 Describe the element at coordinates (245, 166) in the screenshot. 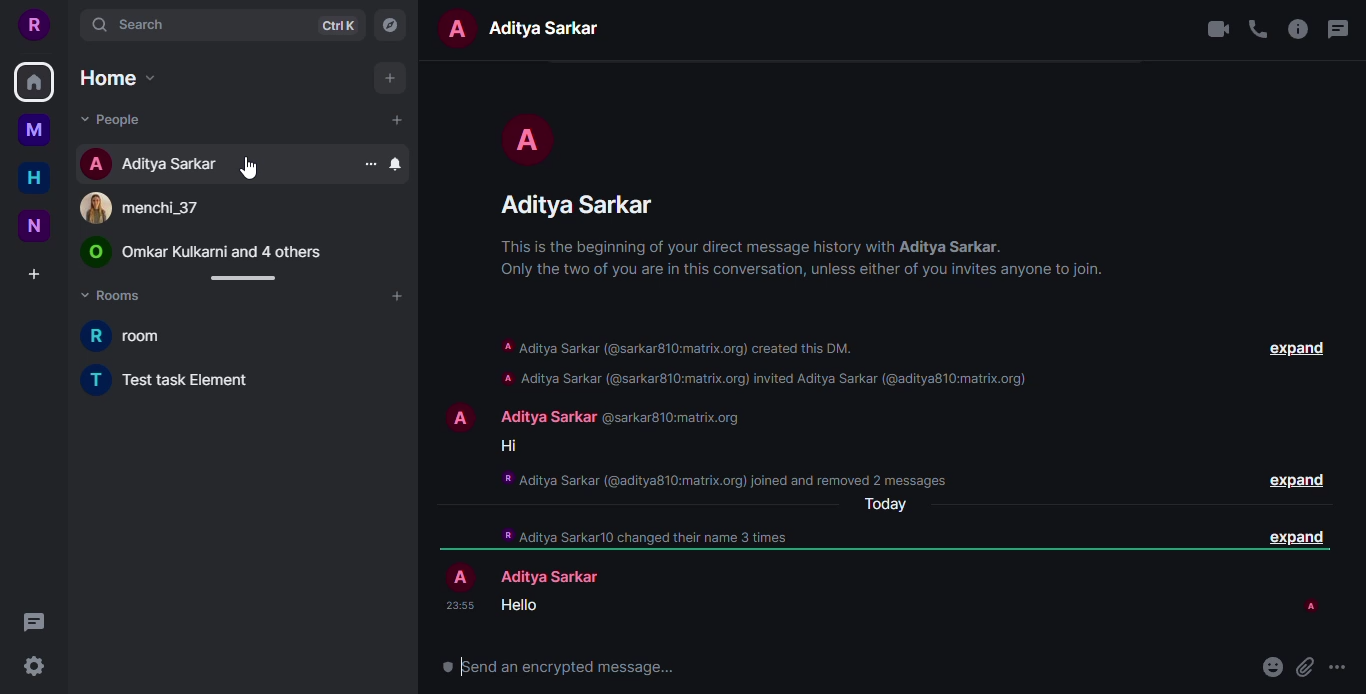

I see `cursor` at that location.